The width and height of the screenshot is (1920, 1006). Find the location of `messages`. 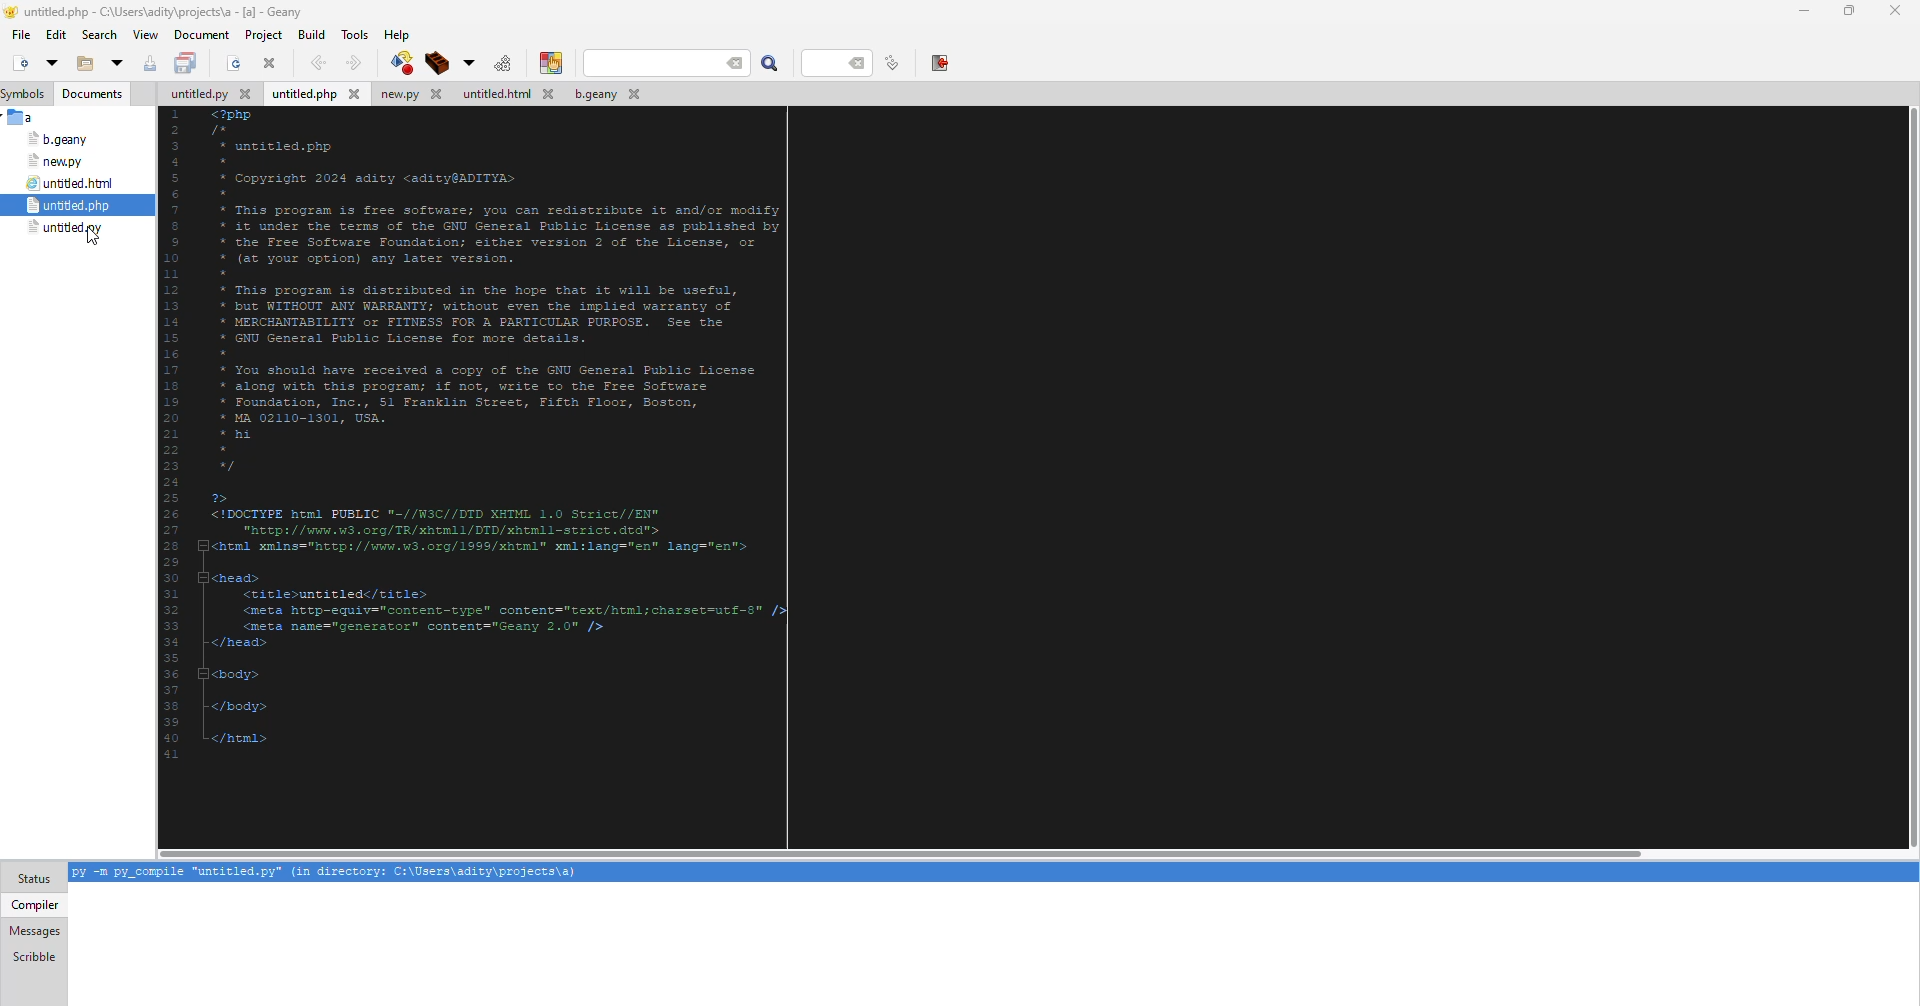

messages is located at coordinates (35, 931).